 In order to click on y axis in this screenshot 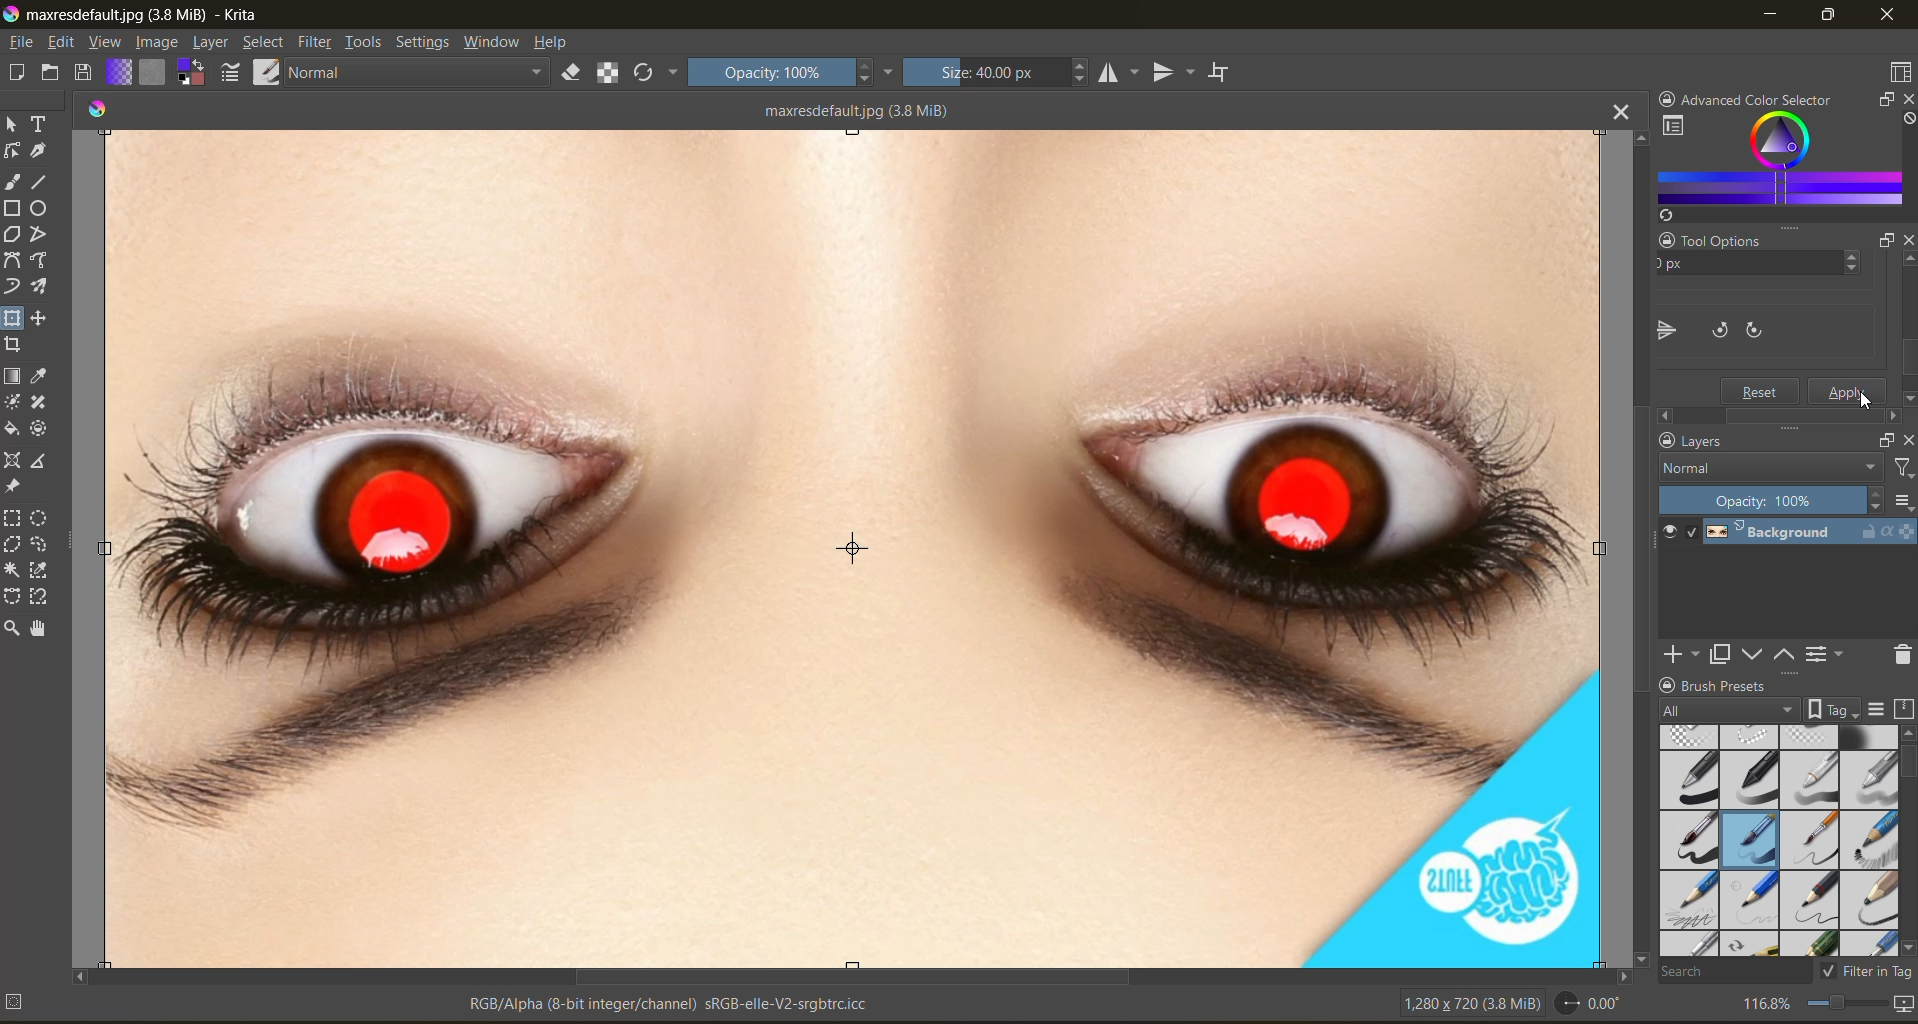, I will do `click(1738, 267)`.